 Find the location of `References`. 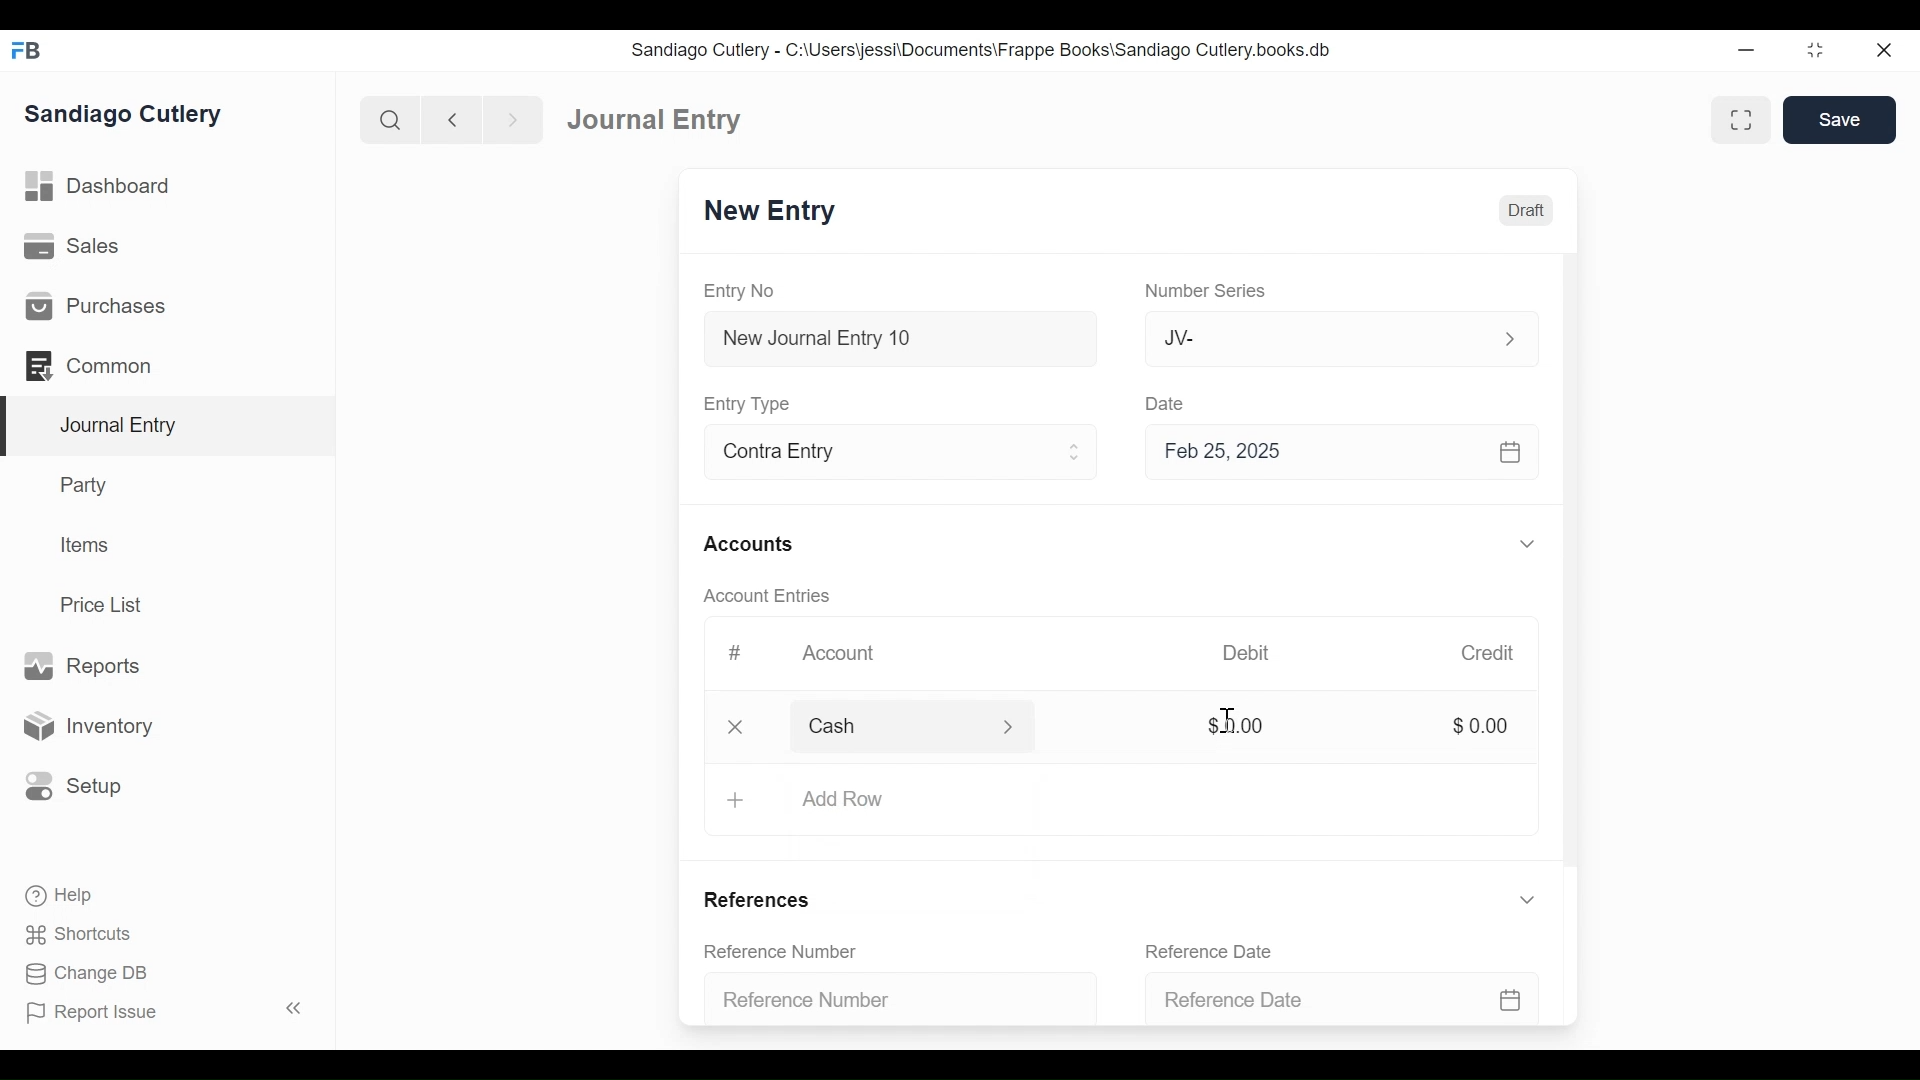

References is located at coordinates (758, 900).